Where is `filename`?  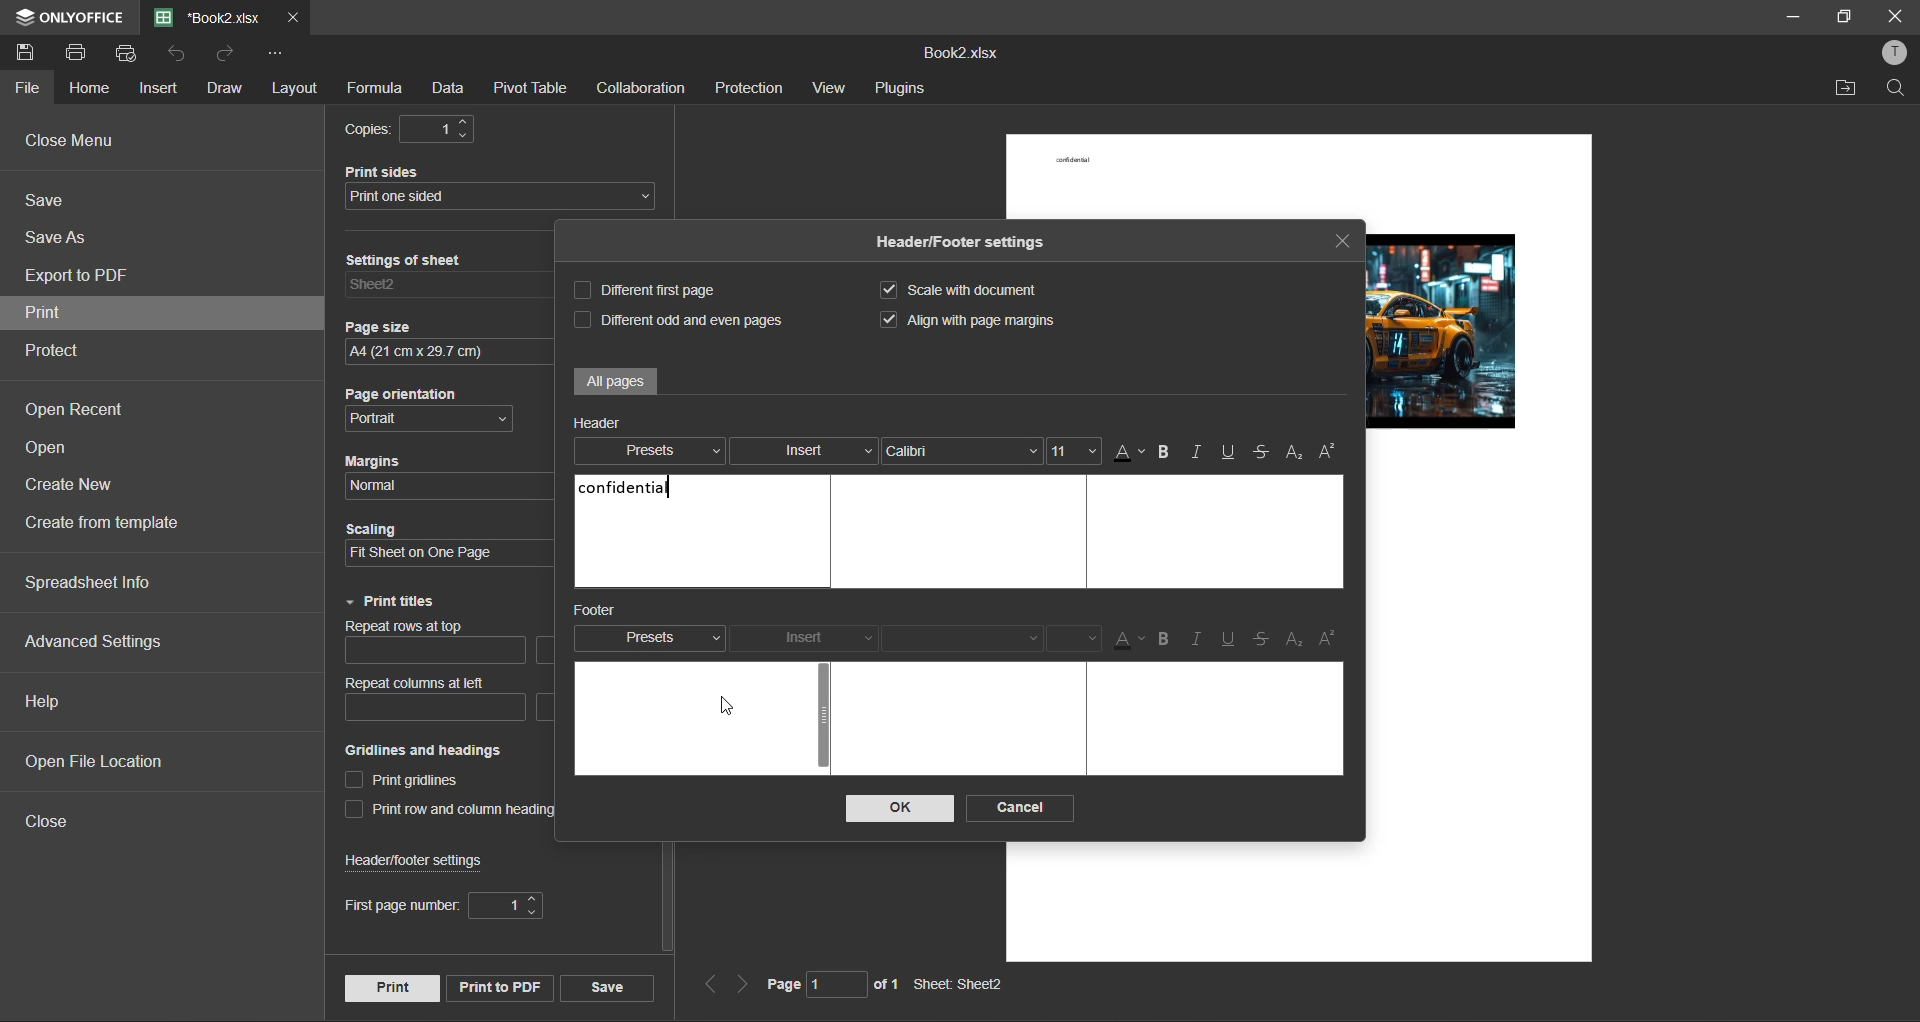 filename is located at coordinates (211, 17).